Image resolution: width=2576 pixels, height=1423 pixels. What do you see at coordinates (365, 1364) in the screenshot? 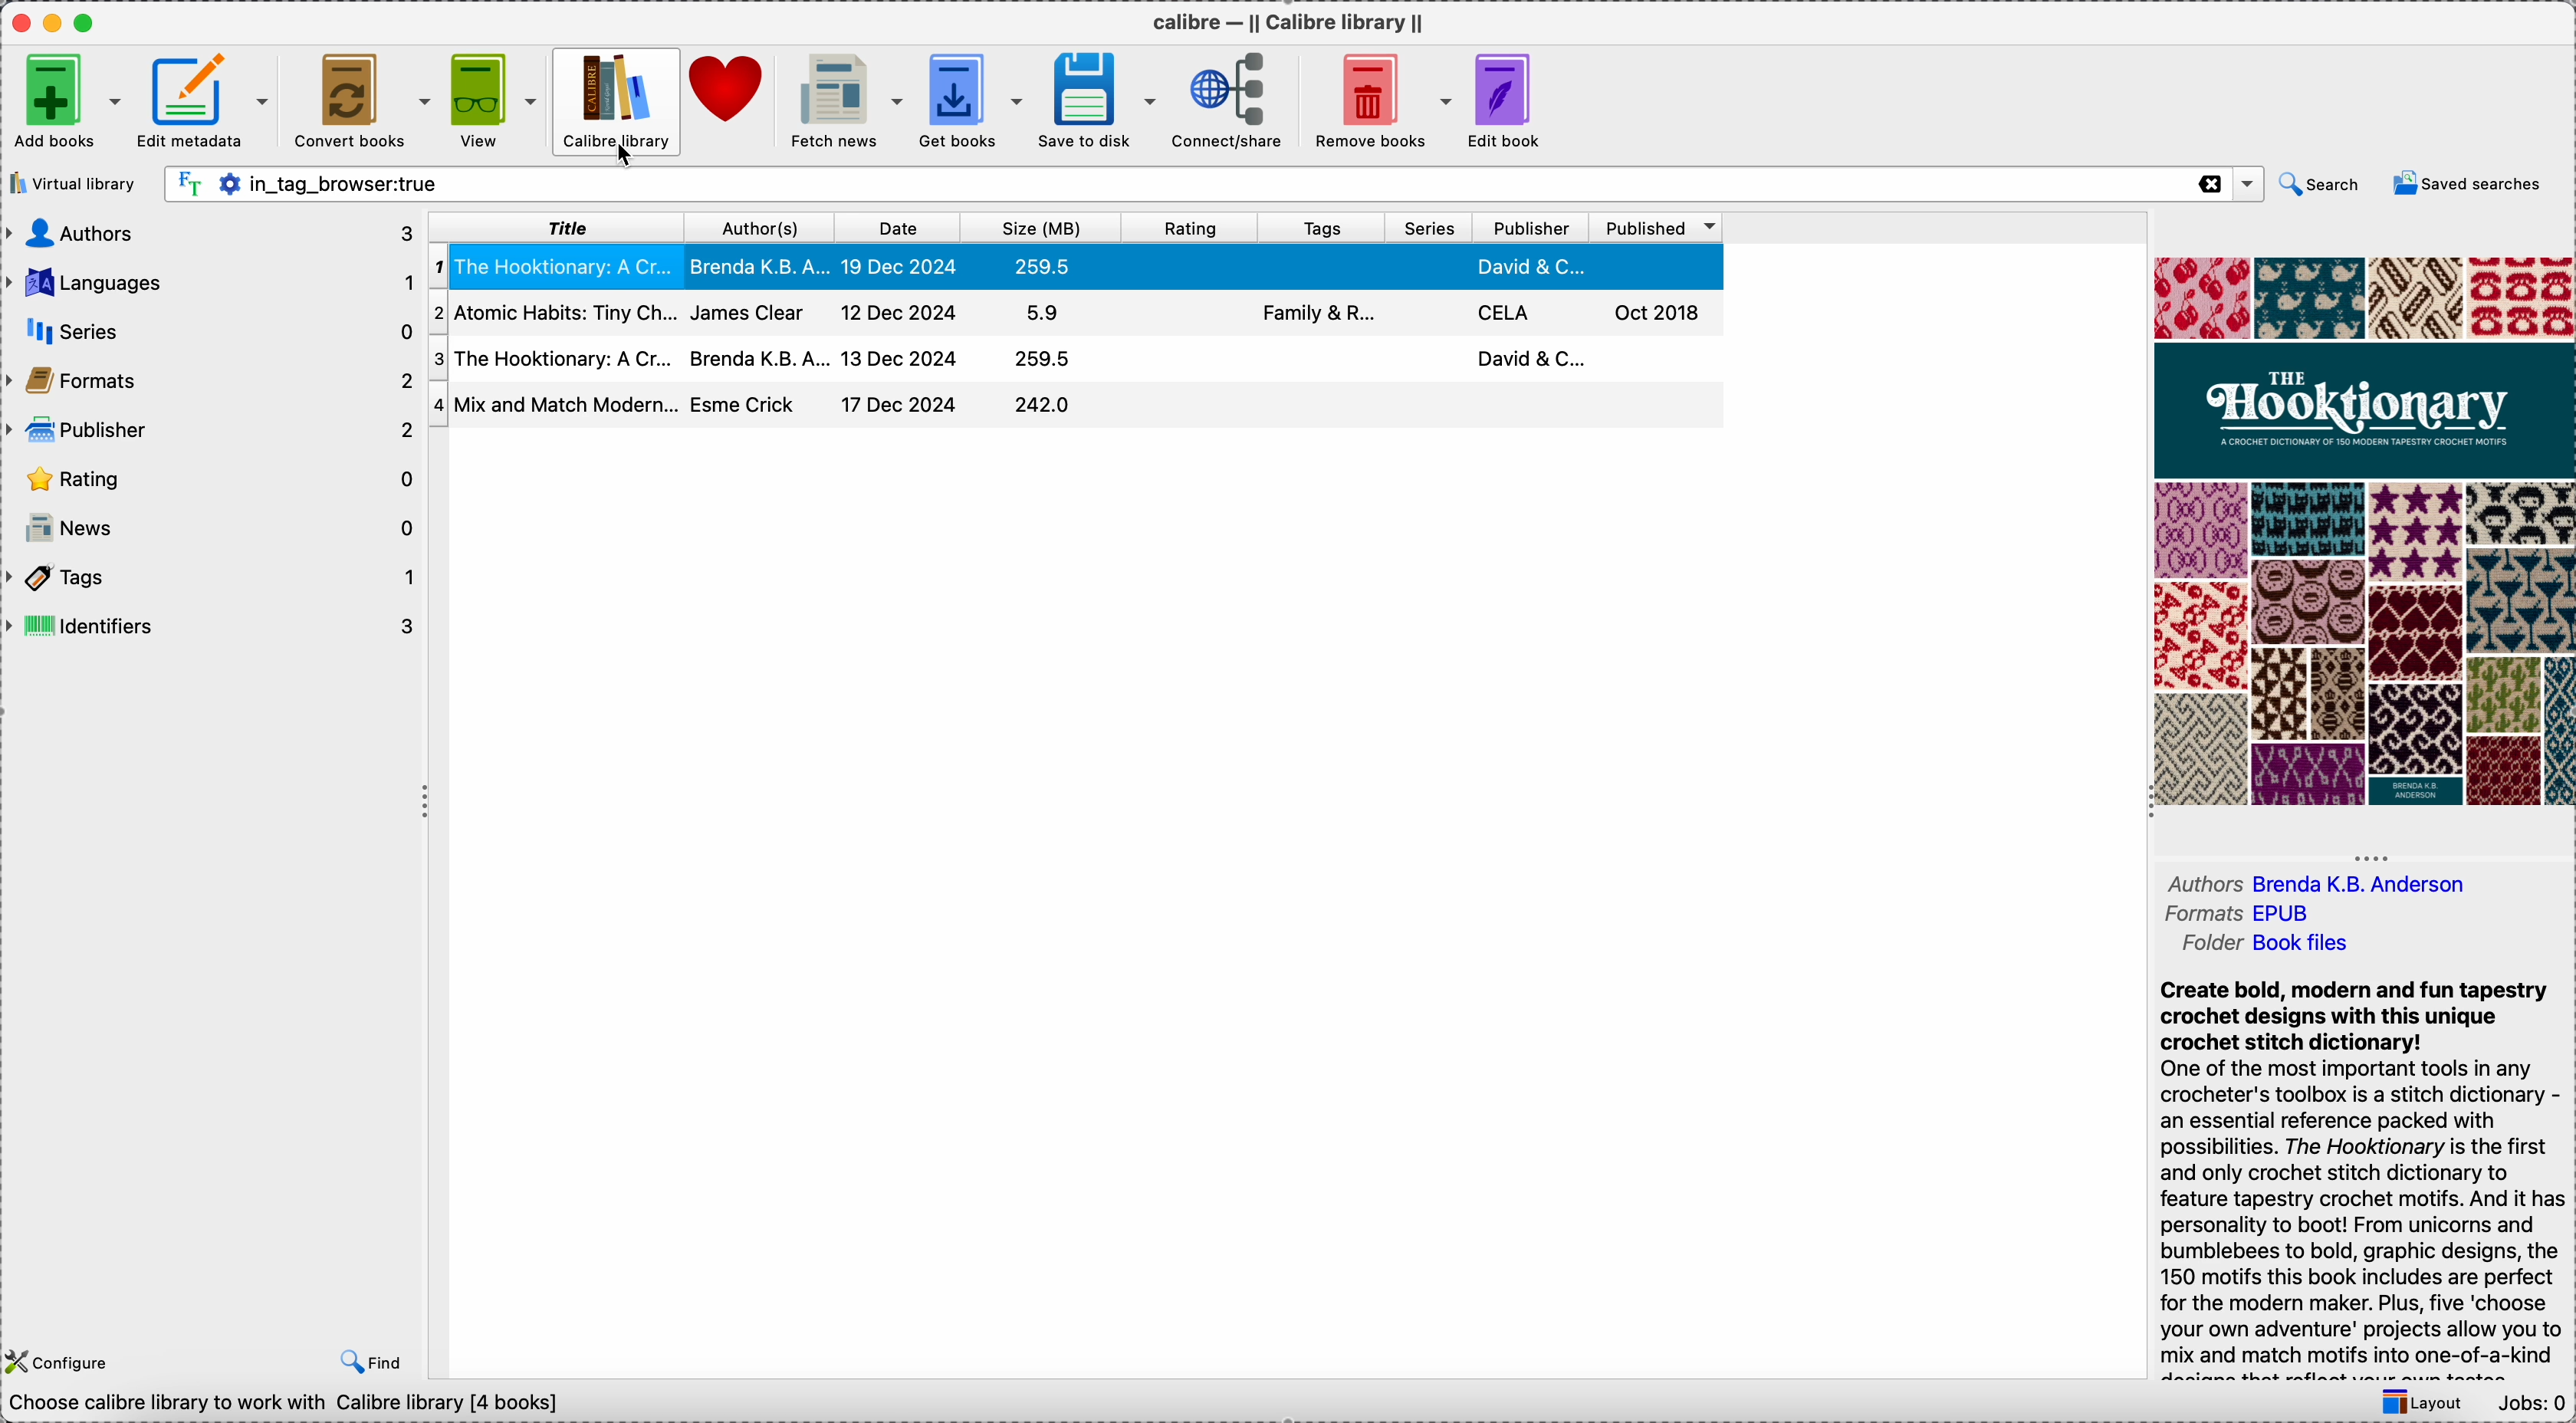
I see `find` at bounding box center [365, 1364].